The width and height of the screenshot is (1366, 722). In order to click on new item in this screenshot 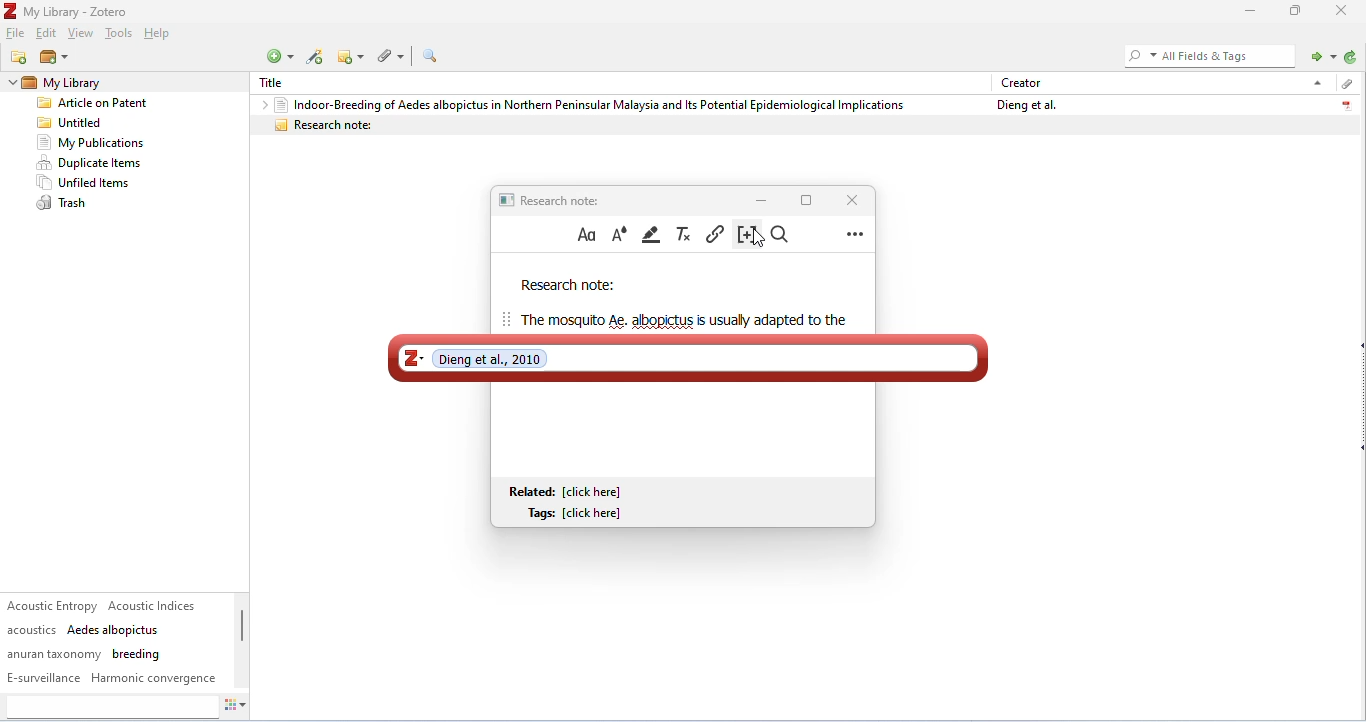, I will do `click(279, 56)`.